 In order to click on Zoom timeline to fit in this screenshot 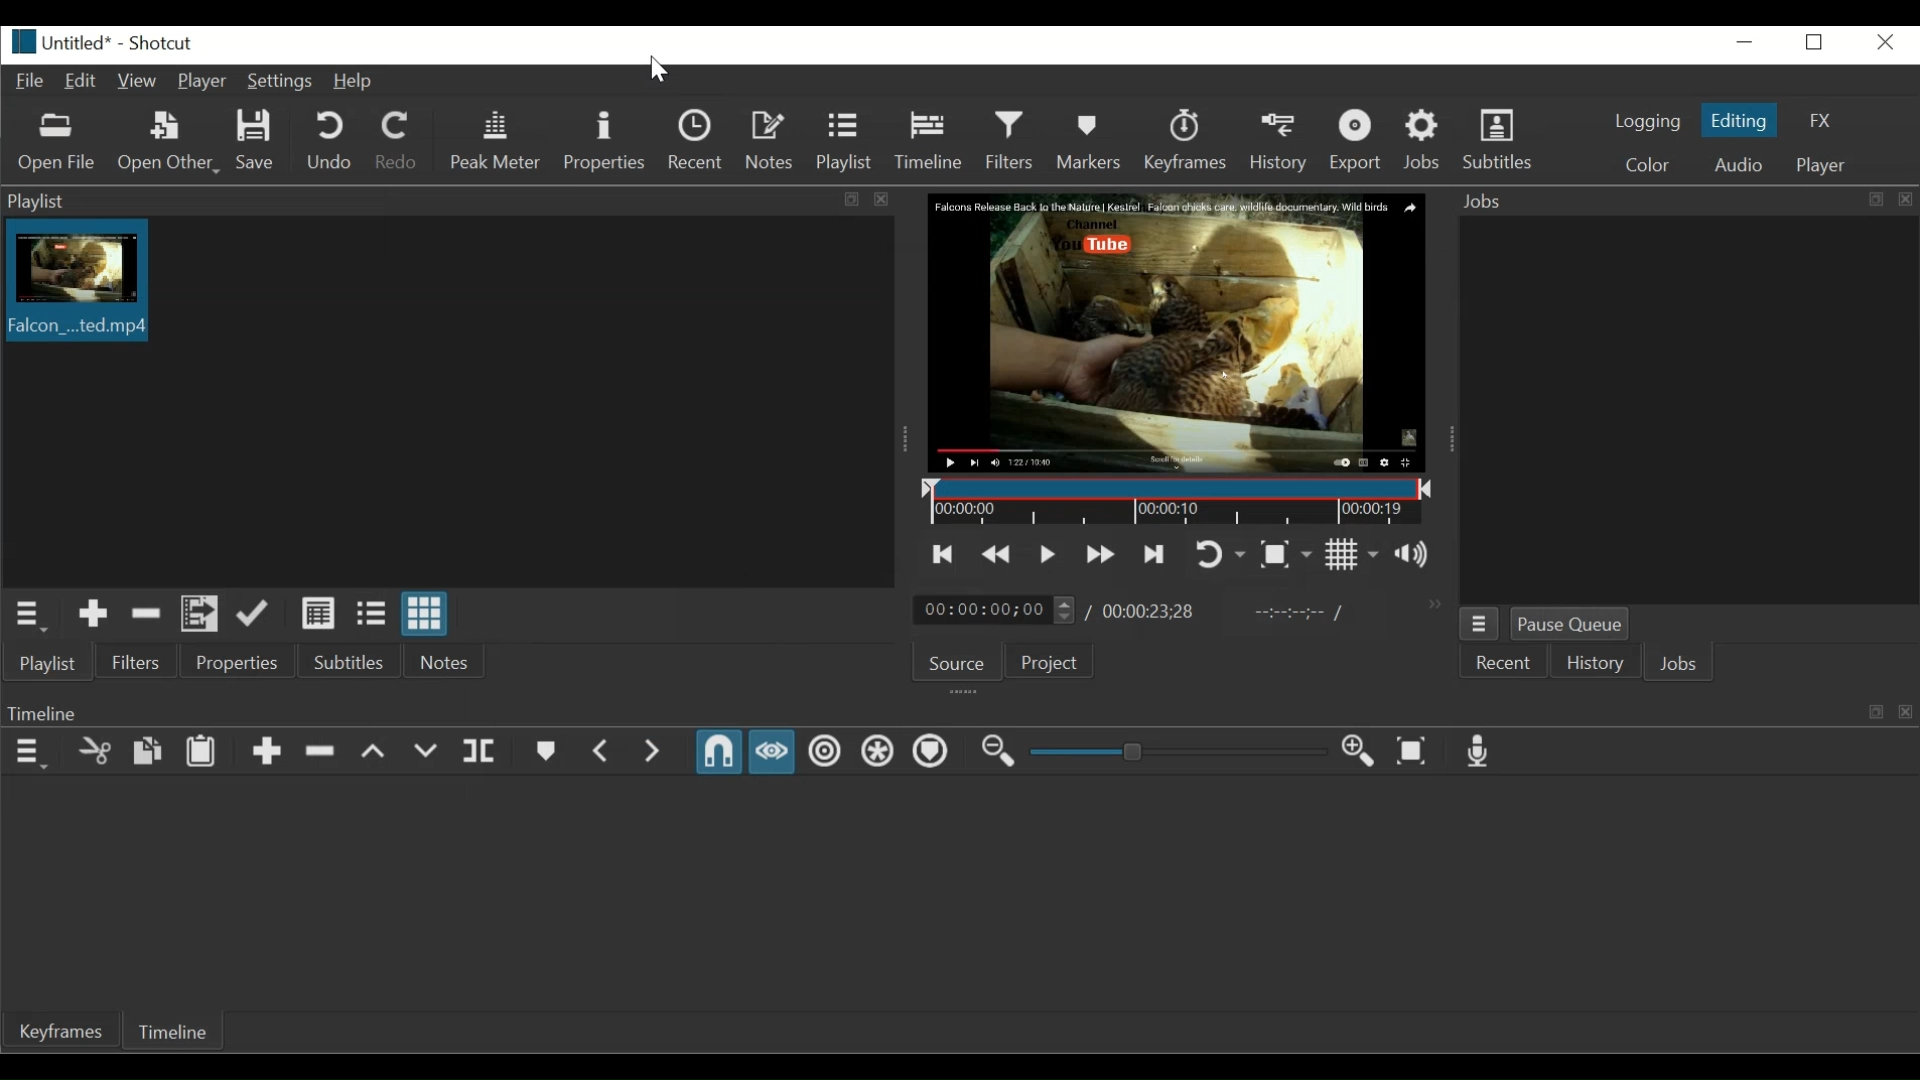, I will do `click(1414, 752)`.